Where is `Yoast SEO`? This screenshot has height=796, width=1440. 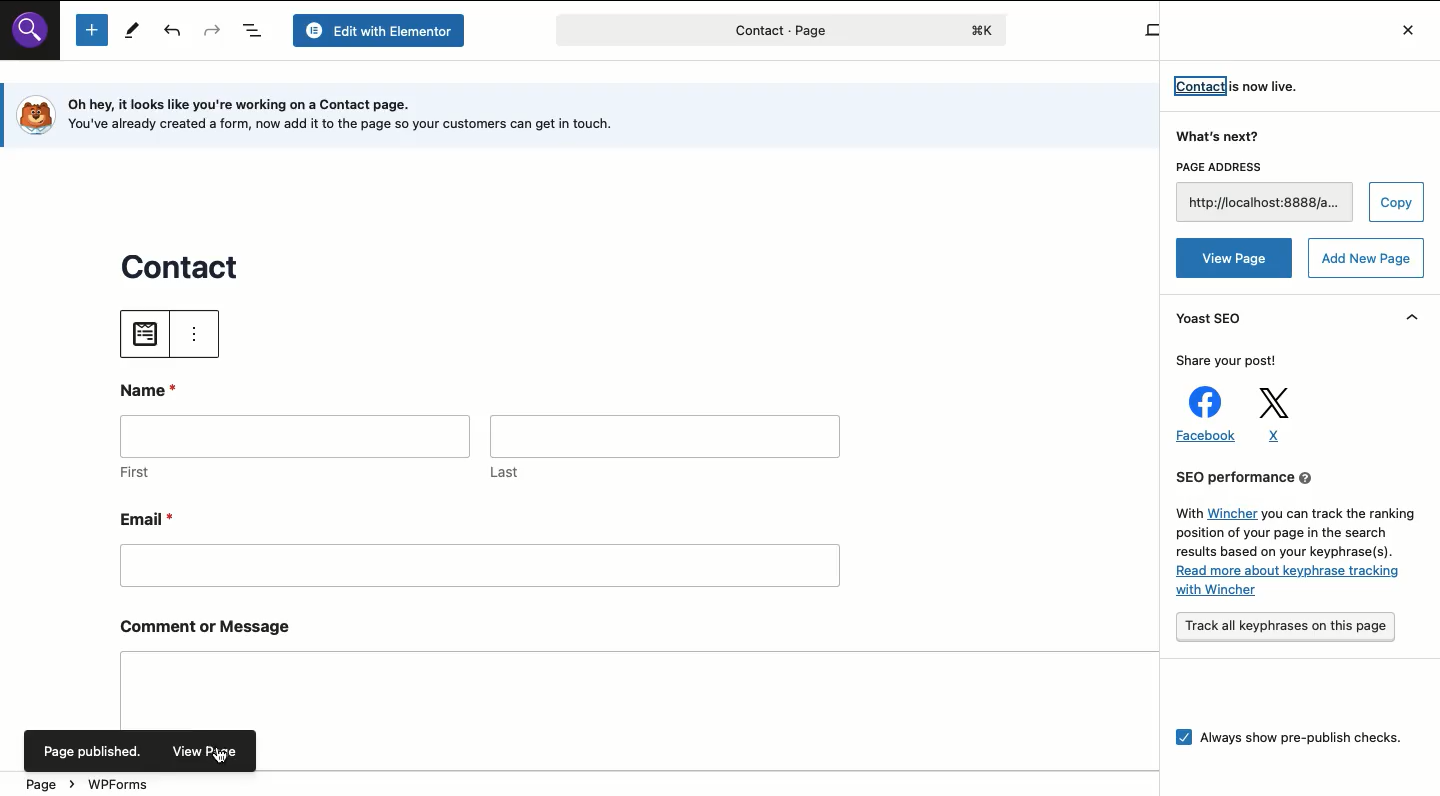
Yoast SEO is located at coordinates (1214, 320).